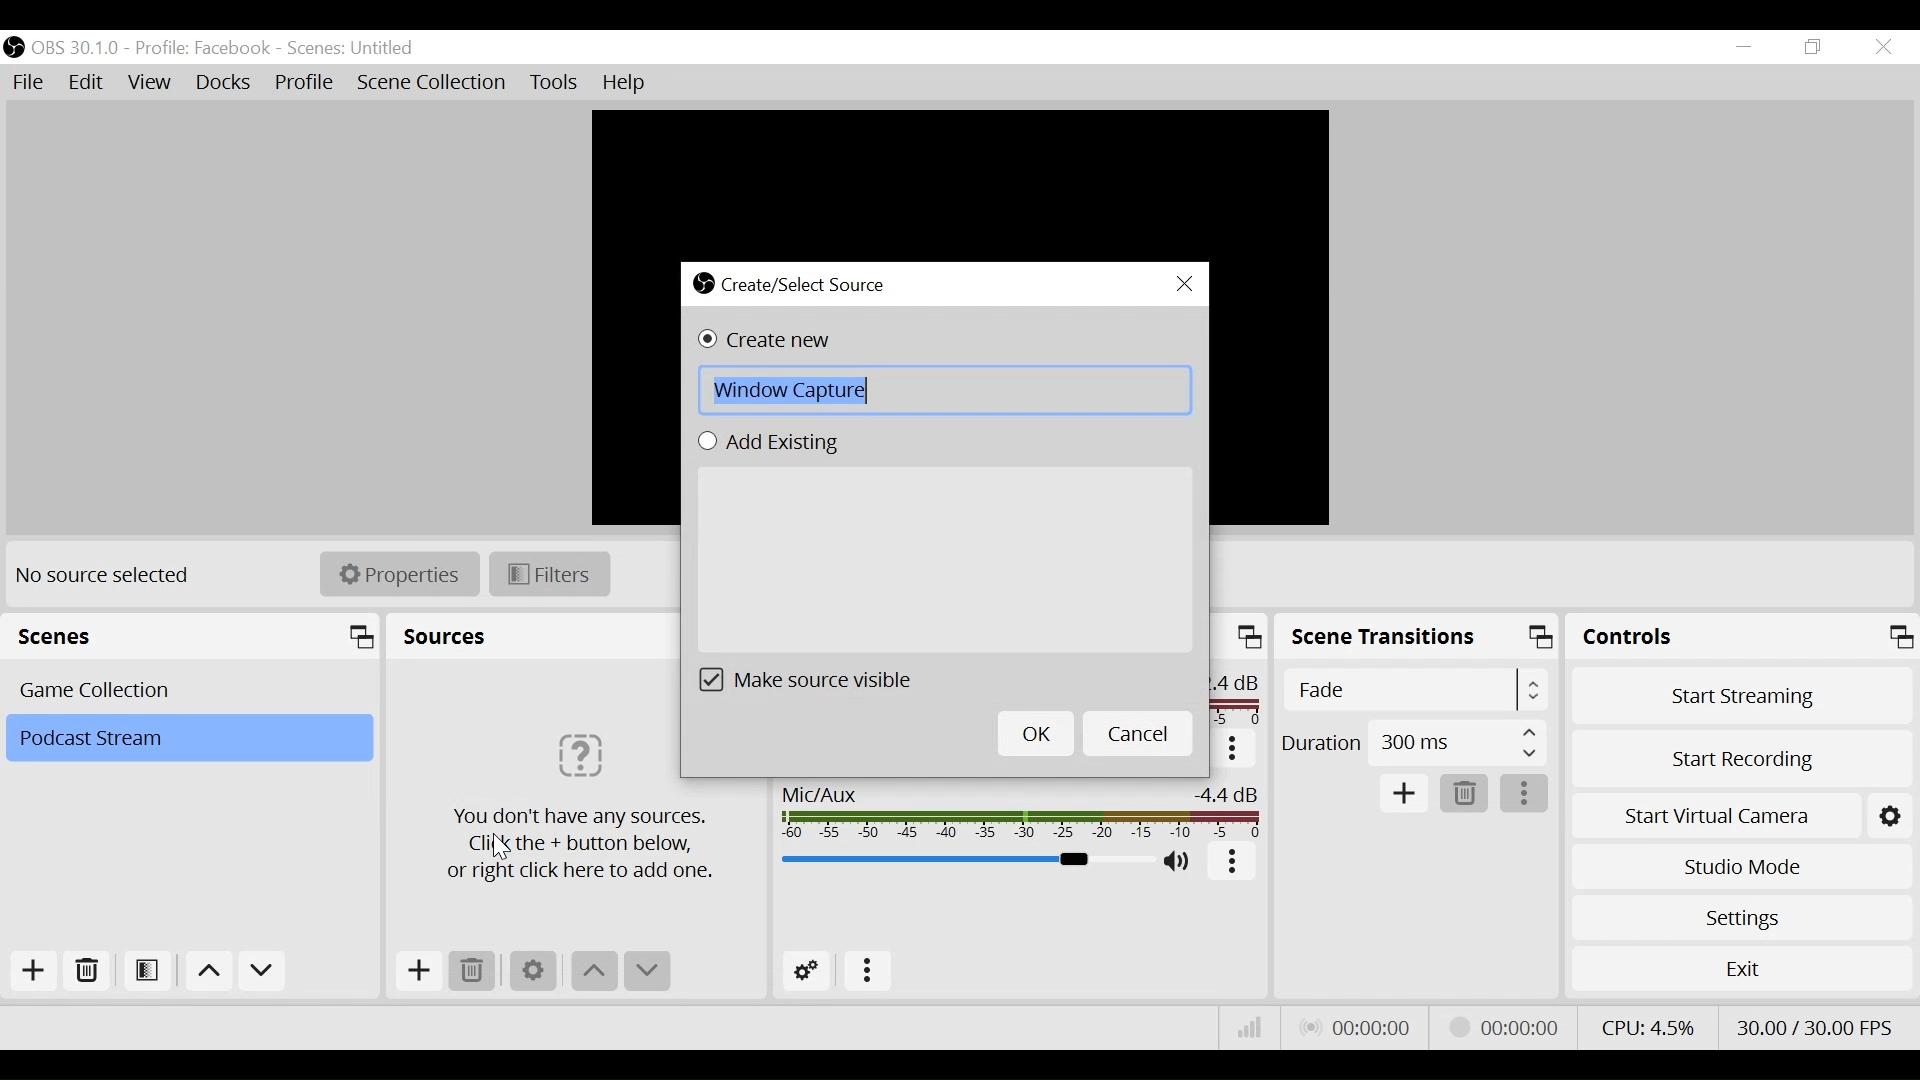  I want to click on Field Name, so click(945, 392).